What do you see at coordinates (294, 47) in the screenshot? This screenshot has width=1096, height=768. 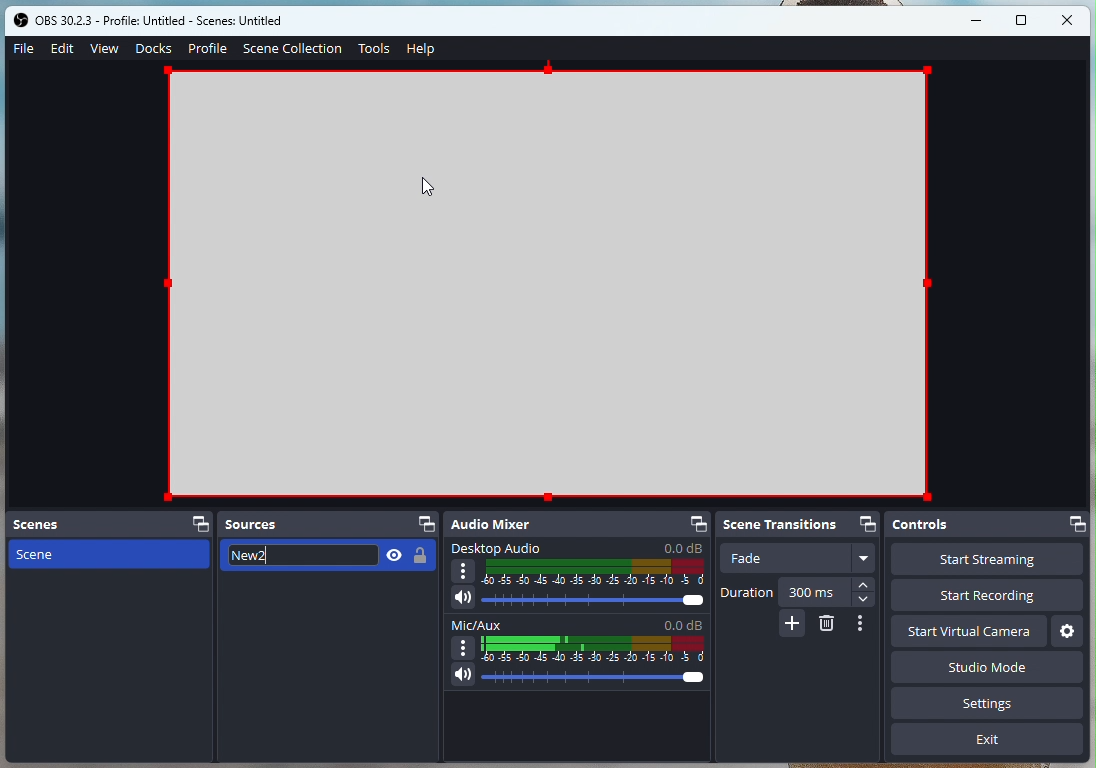 I see `SceneCollection` at bounding box center [294, 47].